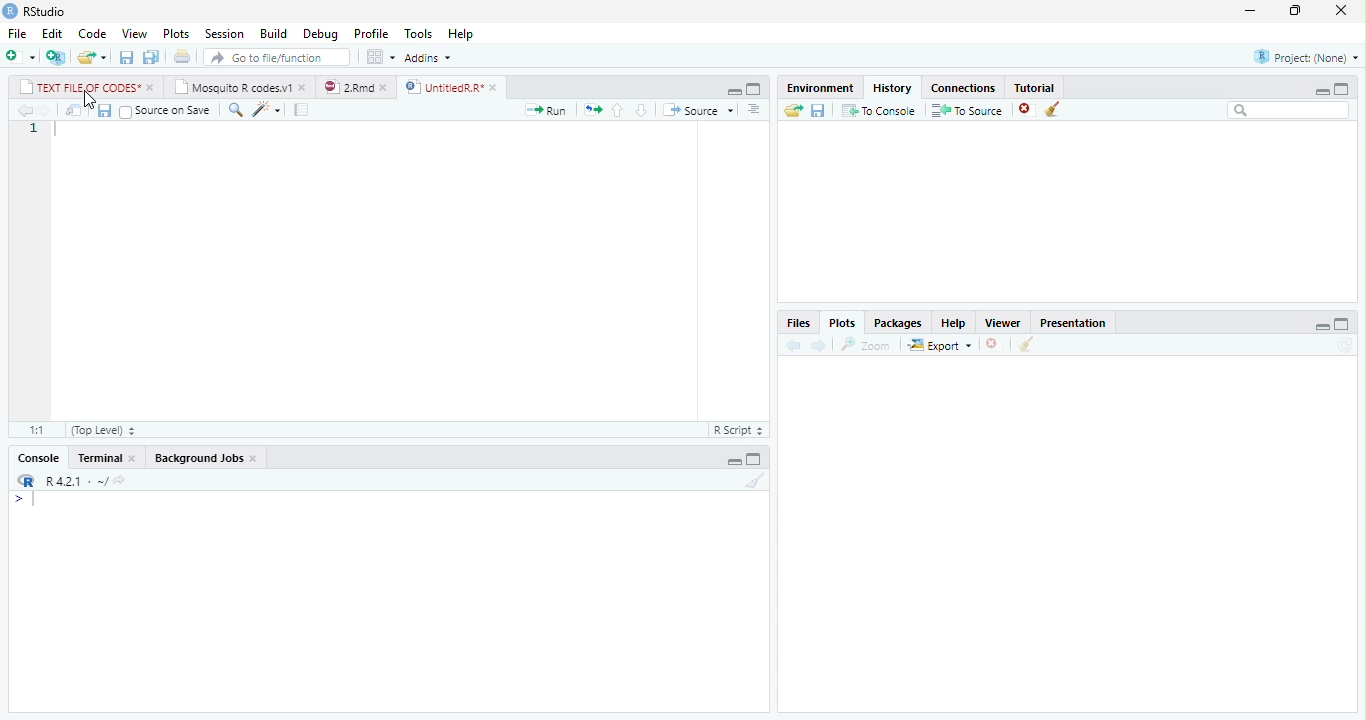  Describe the element at coordinates (866, 345) in the screenshot. I see `Zoom` at that location.